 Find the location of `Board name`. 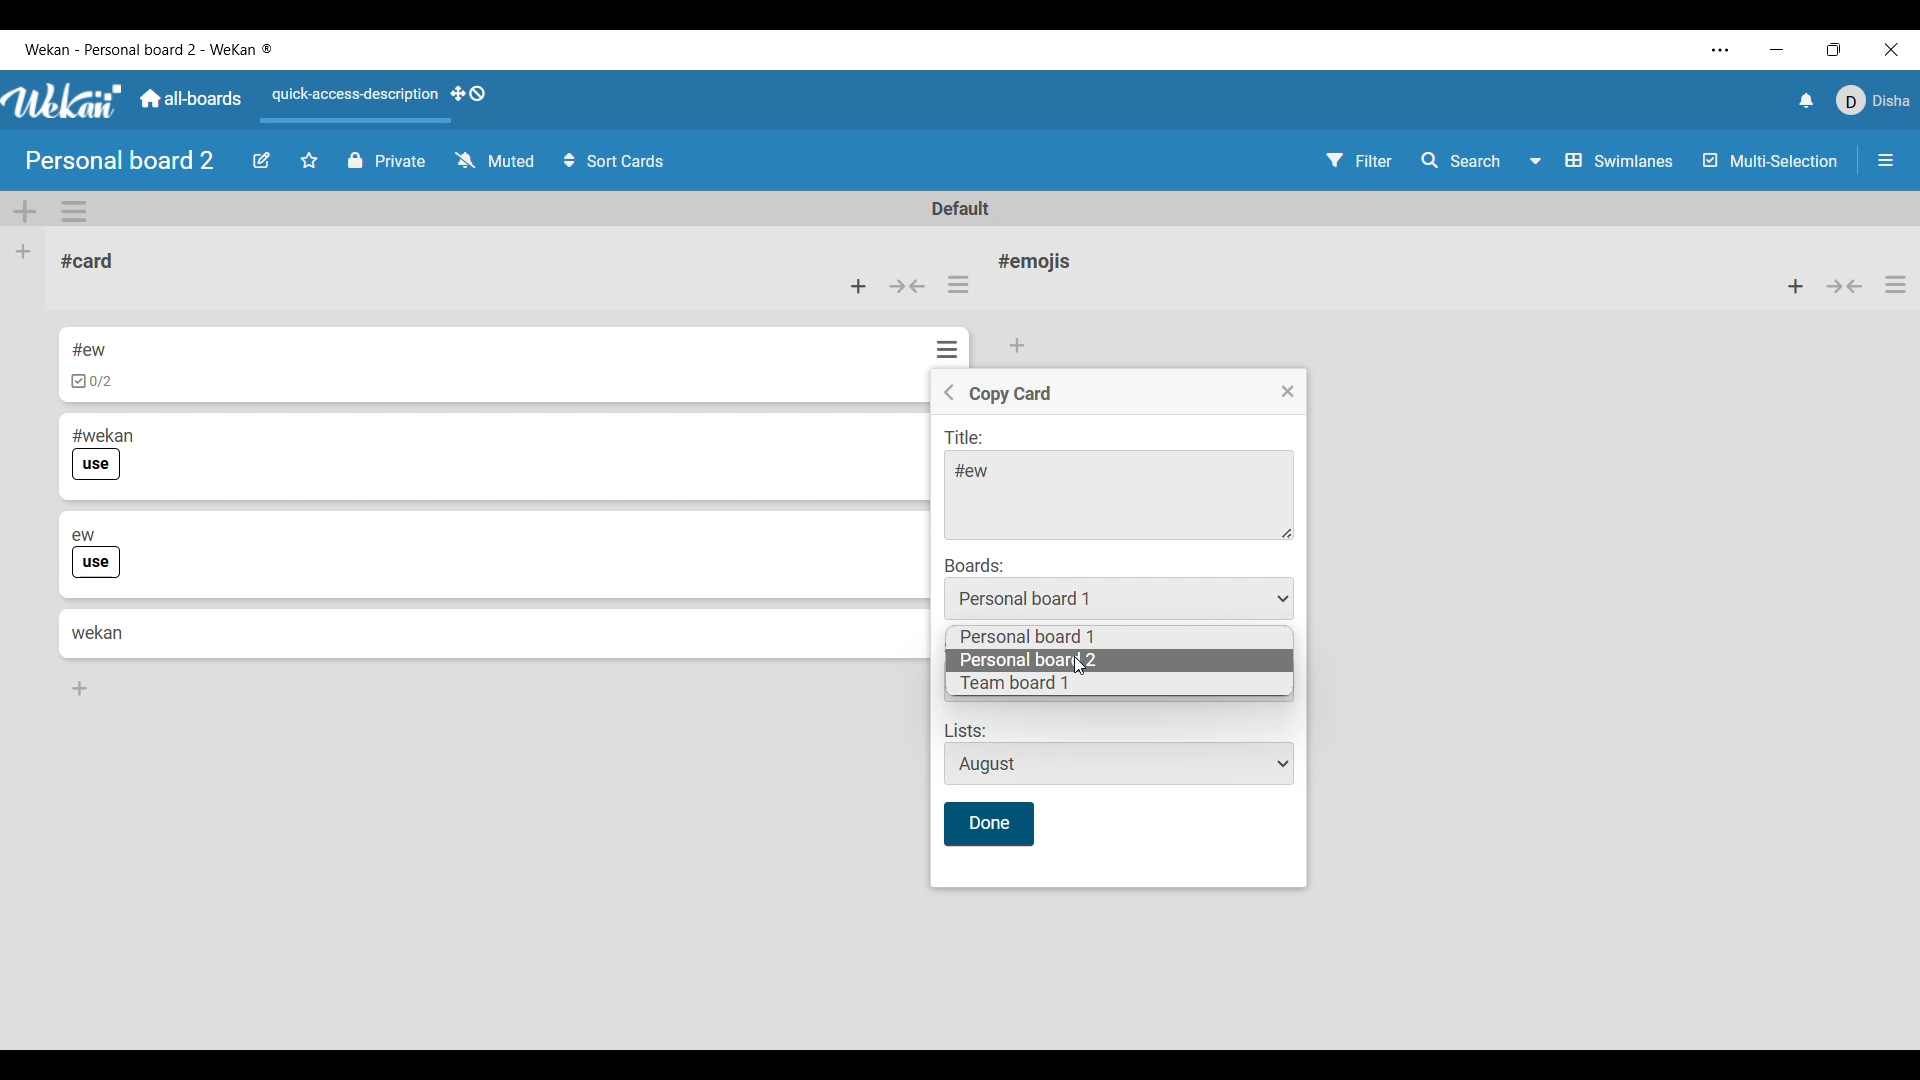

Board name is located at coordinates (122, 160).